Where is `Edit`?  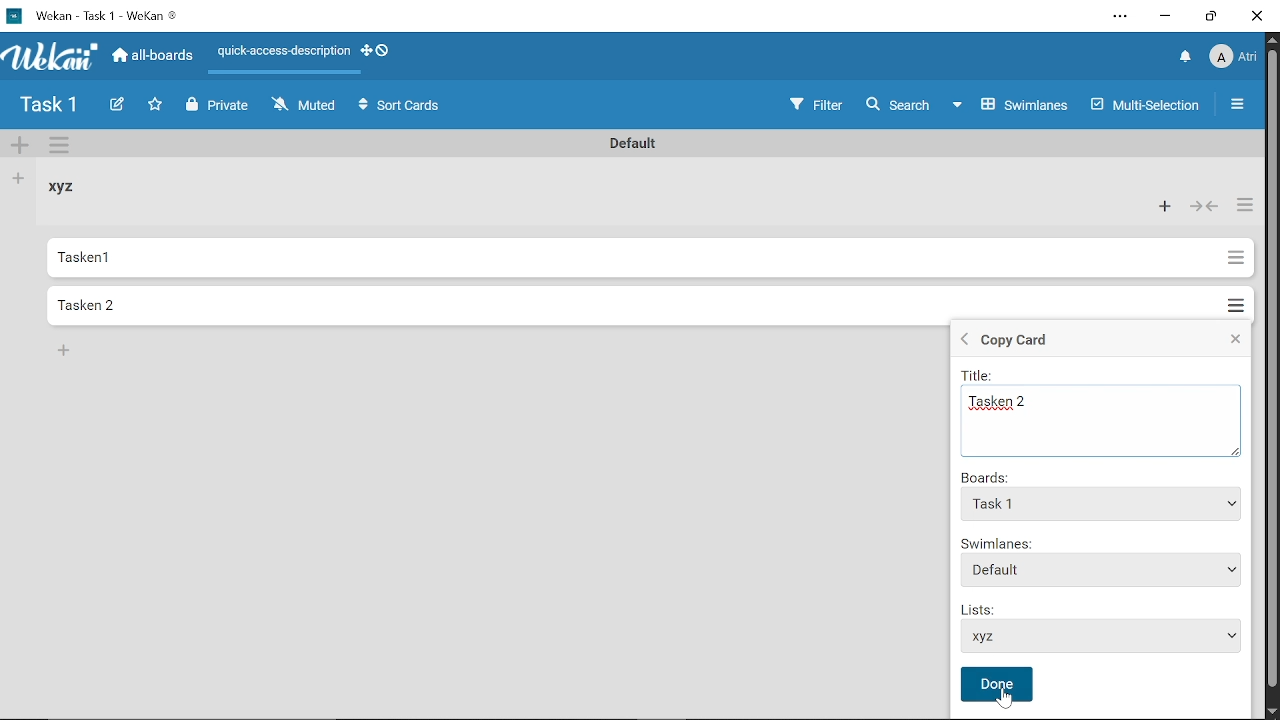
Edit is located at coordinates (118, 105).